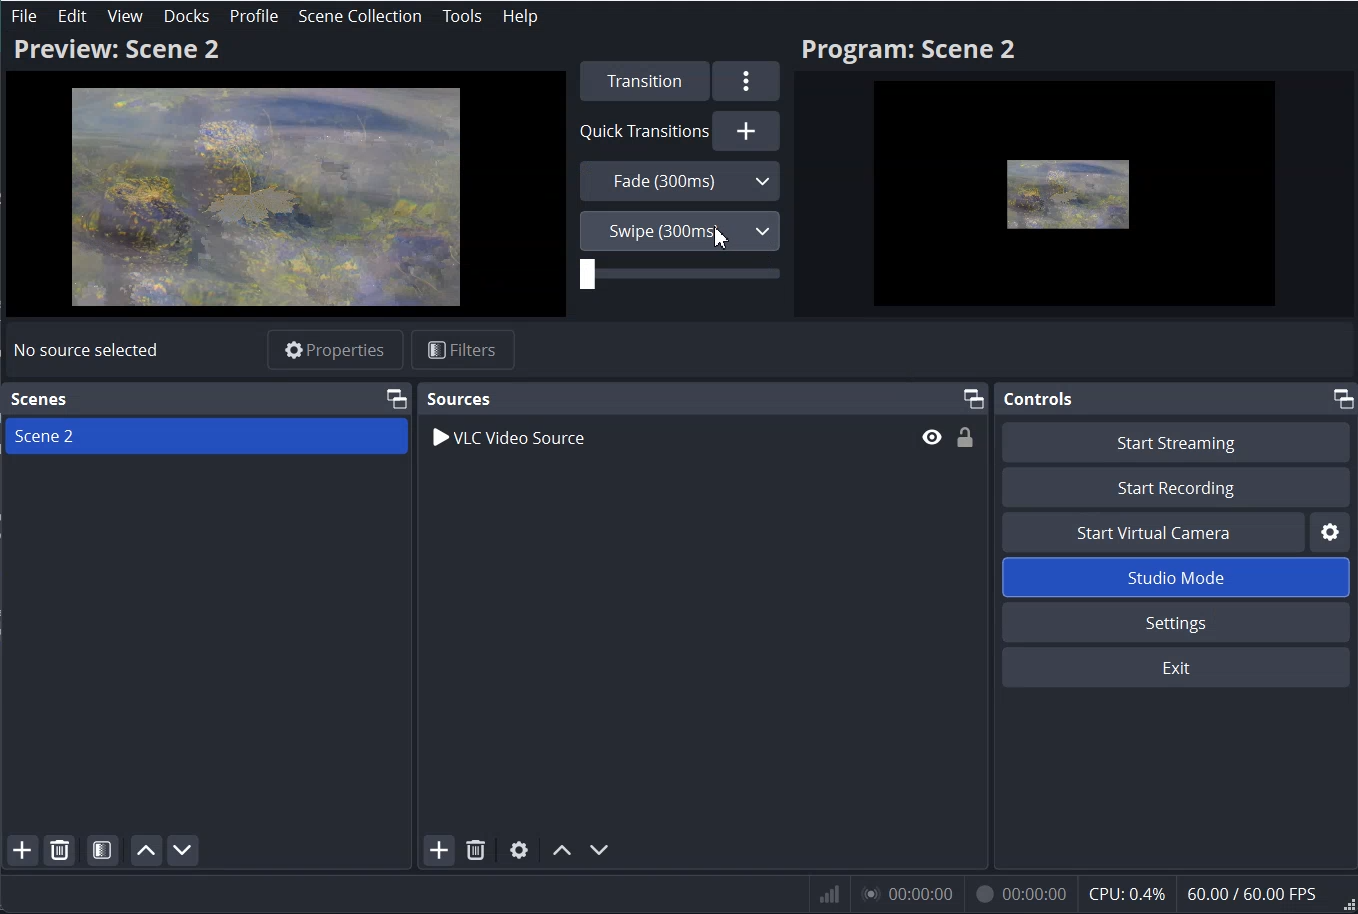  Describe the element at coordinates (1338, 399) in the screenshot. I see `maximise` at that location.